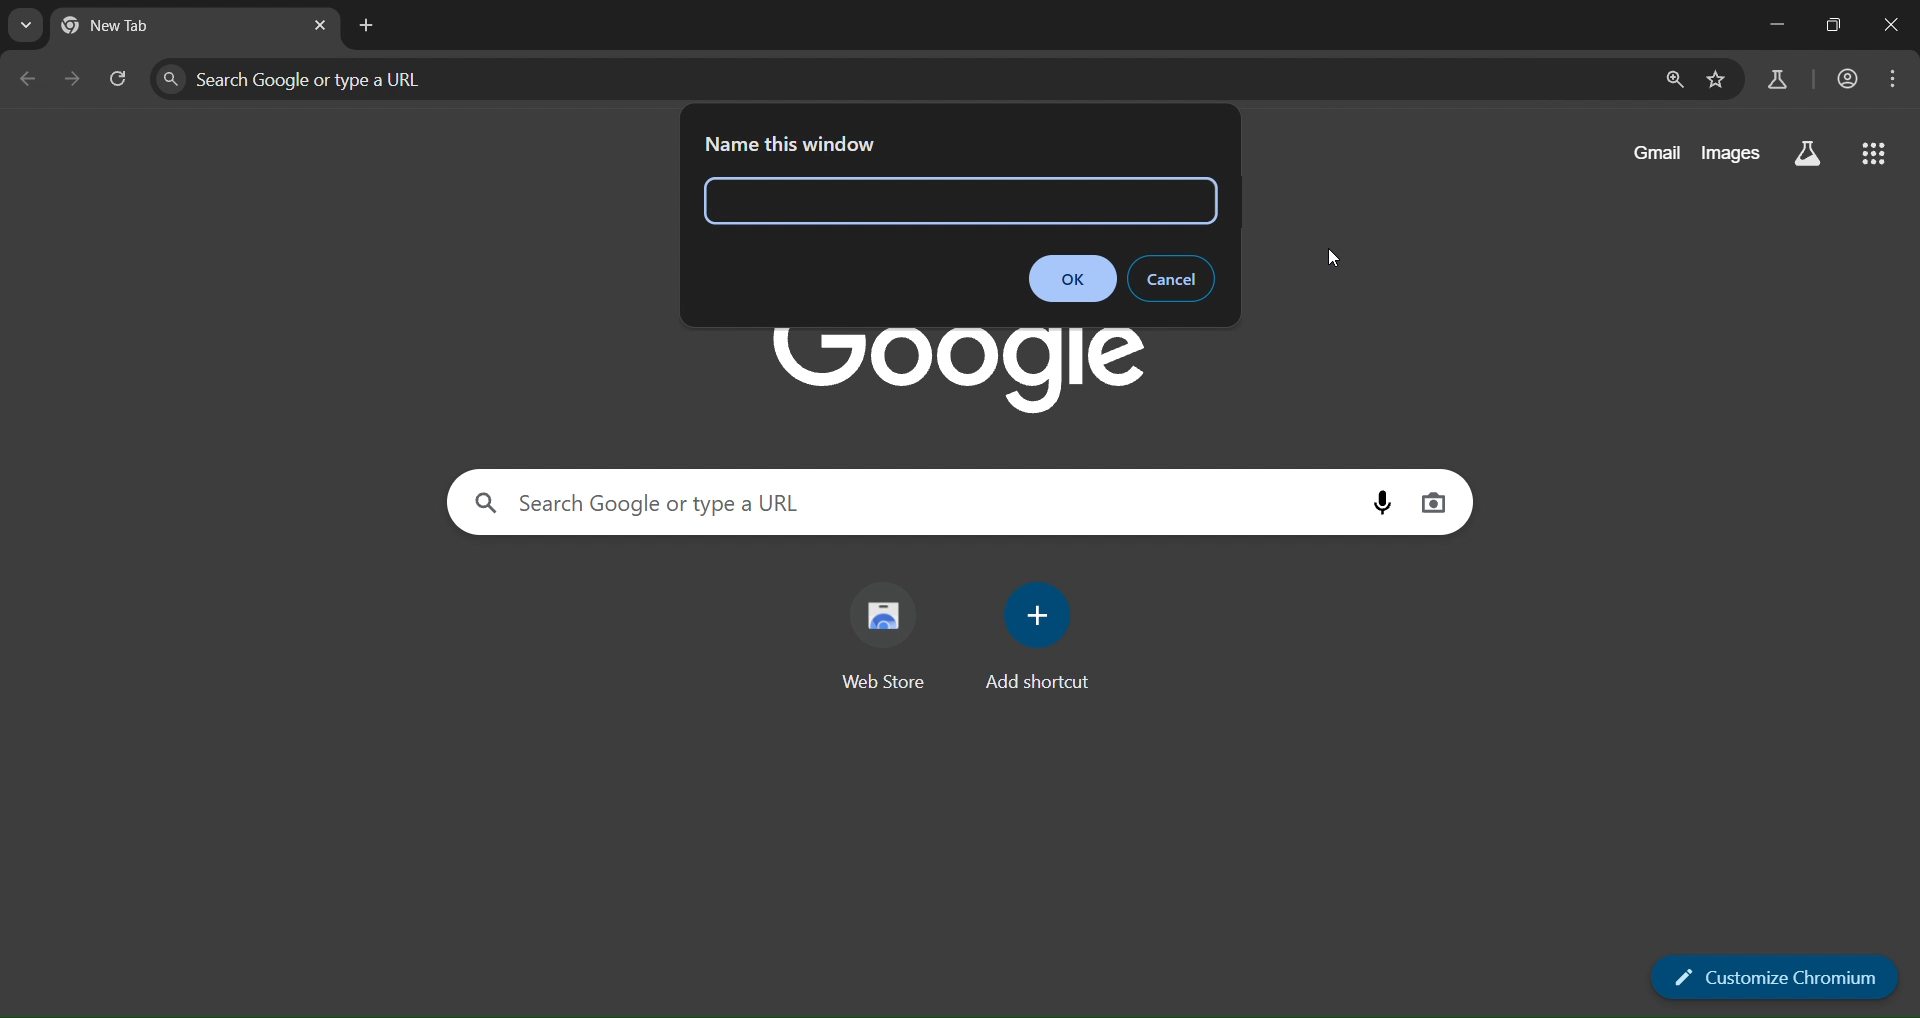 The height and width of the screenshot is (1018, 1920). I want to click on name this window, so click(786, 141).